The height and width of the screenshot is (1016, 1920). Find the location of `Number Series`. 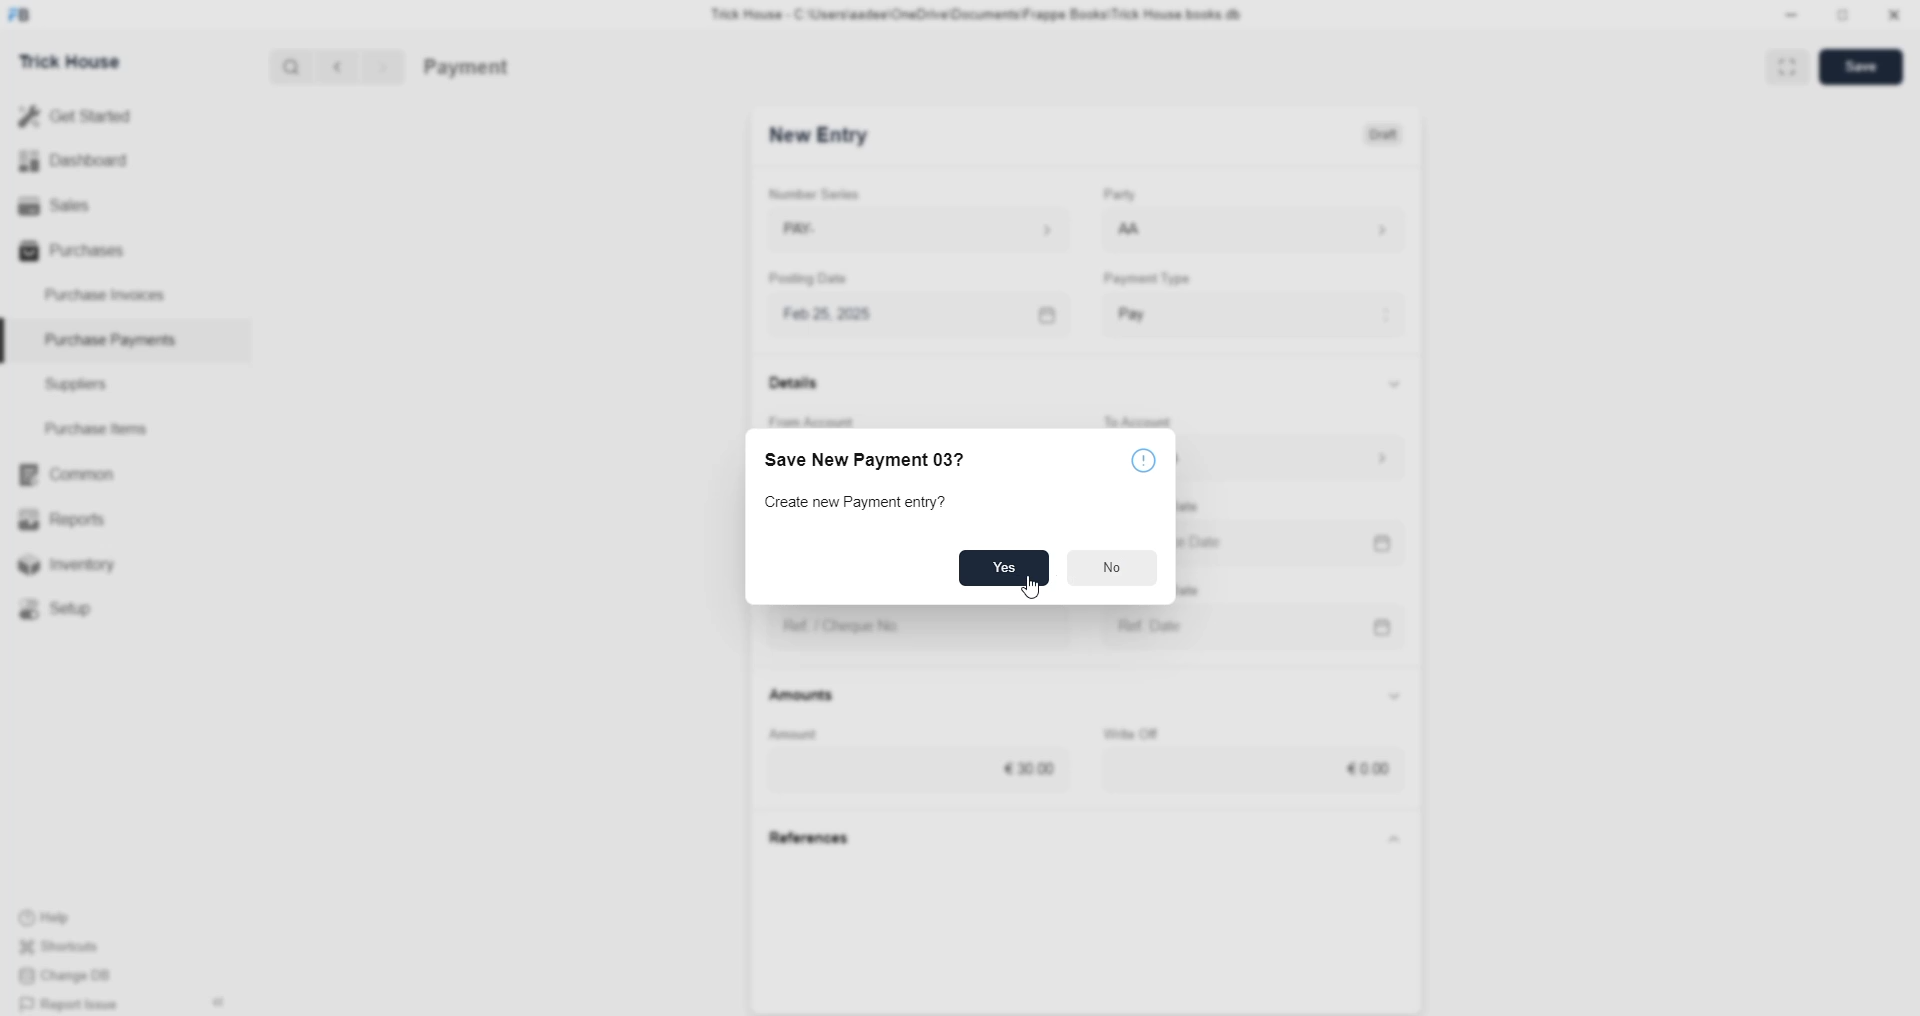

Number Series is located at coordinates (828, 193).